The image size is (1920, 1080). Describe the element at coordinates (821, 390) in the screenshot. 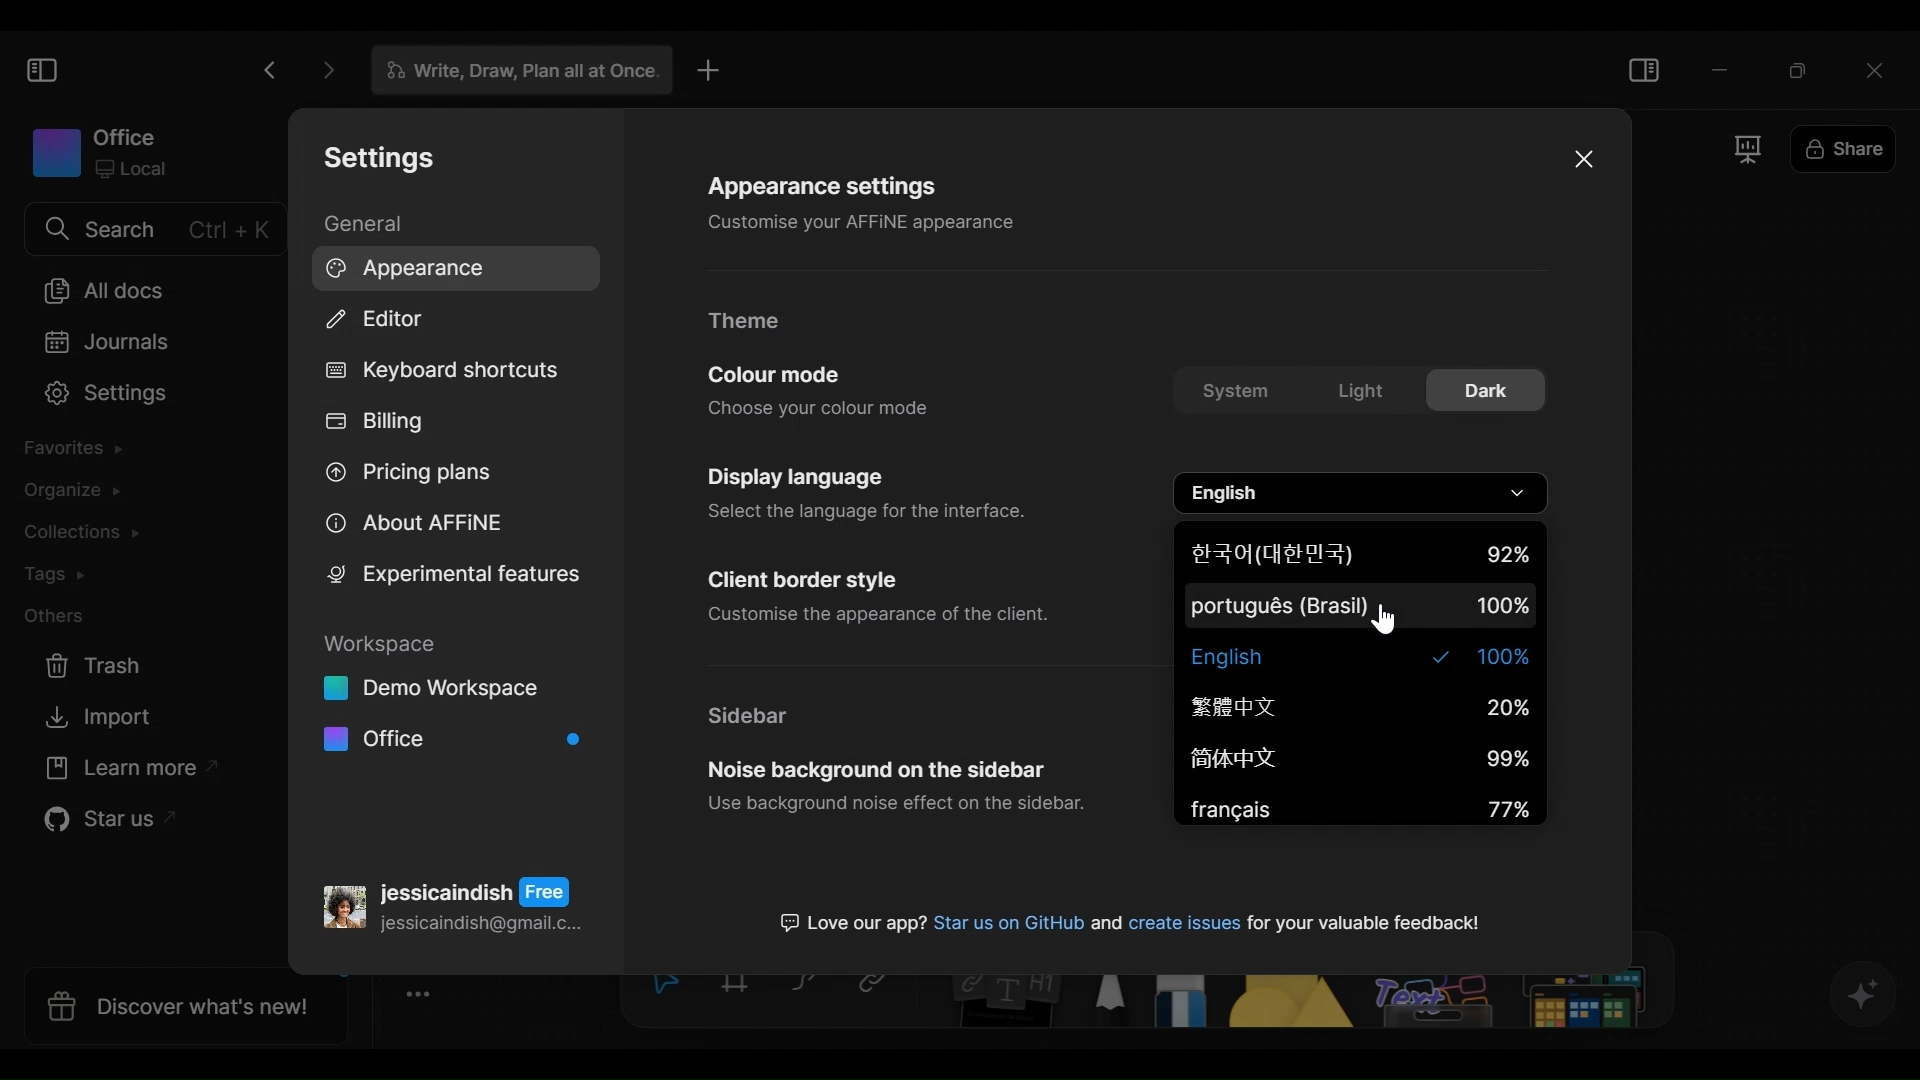

I see `Color mode` at that location.